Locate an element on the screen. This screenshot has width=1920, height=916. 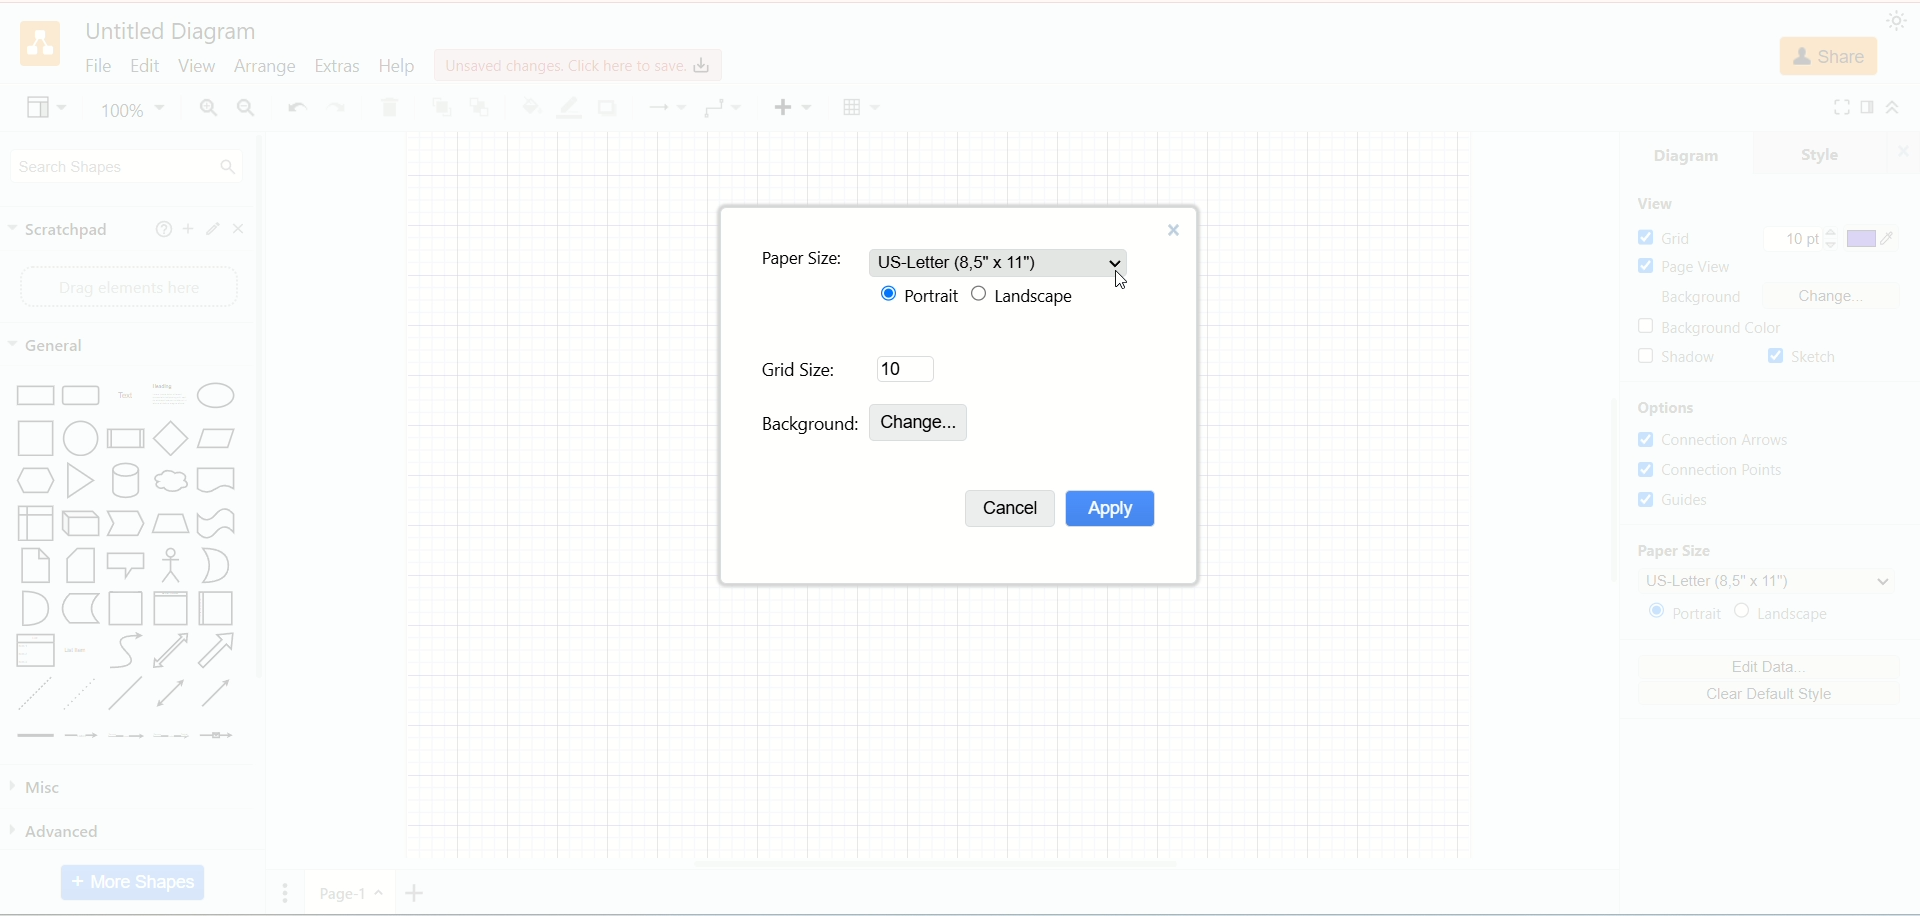
Line is located at coordinates (126, 694).